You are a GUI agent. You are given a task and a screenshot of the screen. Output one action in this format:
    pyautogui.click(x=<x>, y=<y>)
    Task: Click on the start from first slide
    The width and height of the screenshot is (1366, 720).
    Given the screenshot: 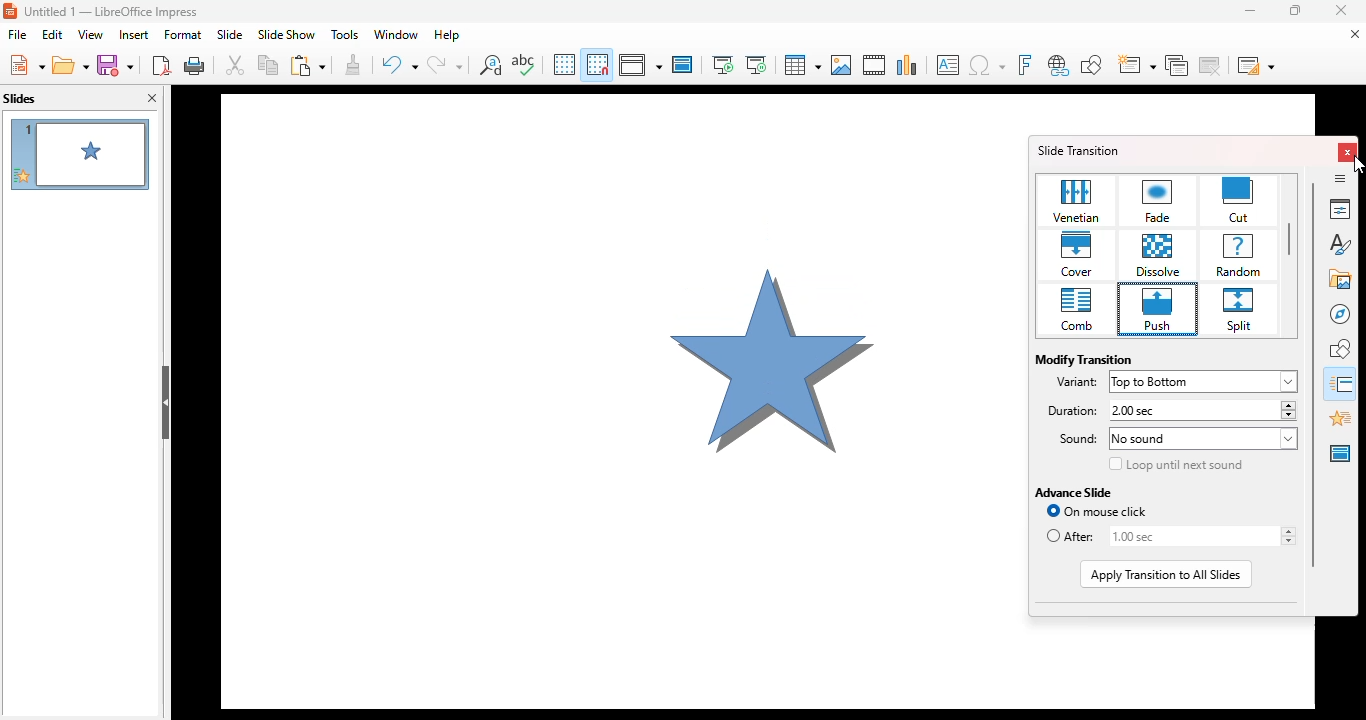 What is the action you would take?
    pyautogui.click(x=724, y=65)
    